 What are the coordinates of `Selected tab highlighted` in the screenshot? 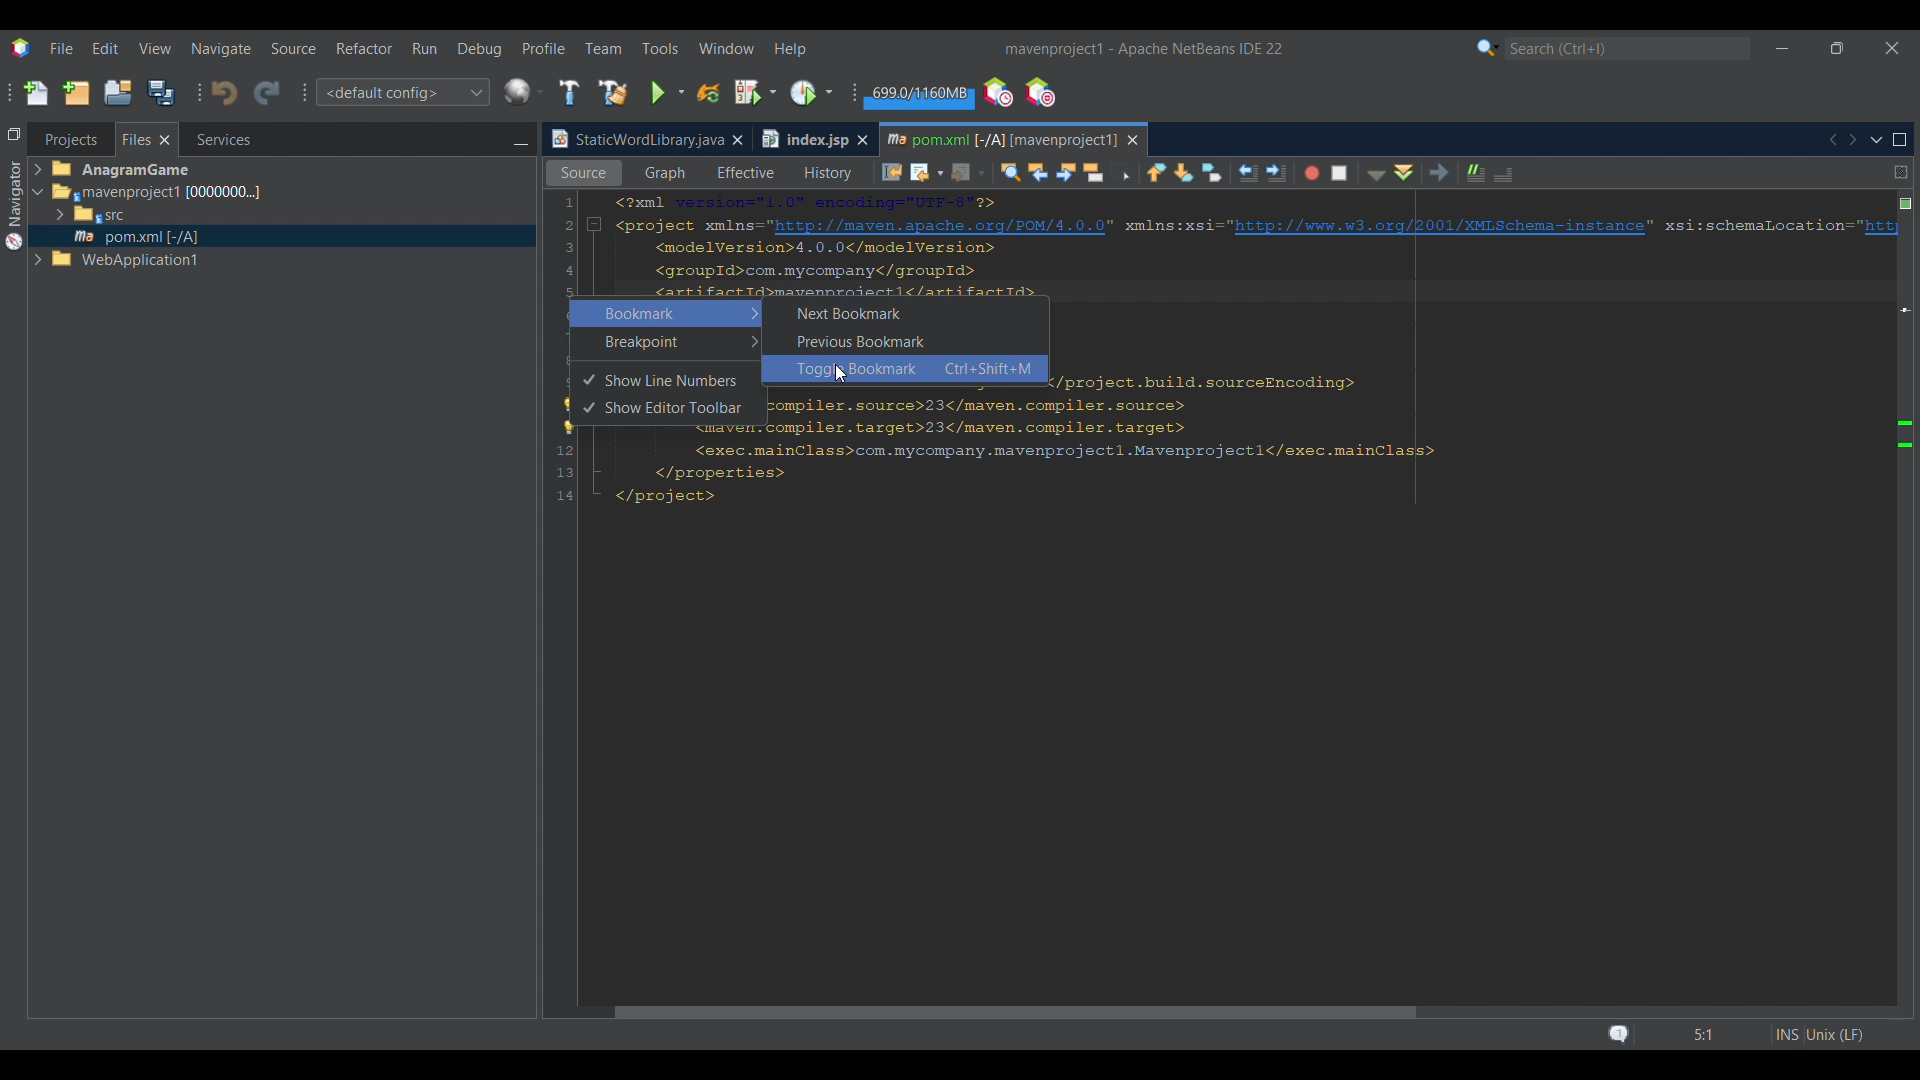 It's located at (371, 191).